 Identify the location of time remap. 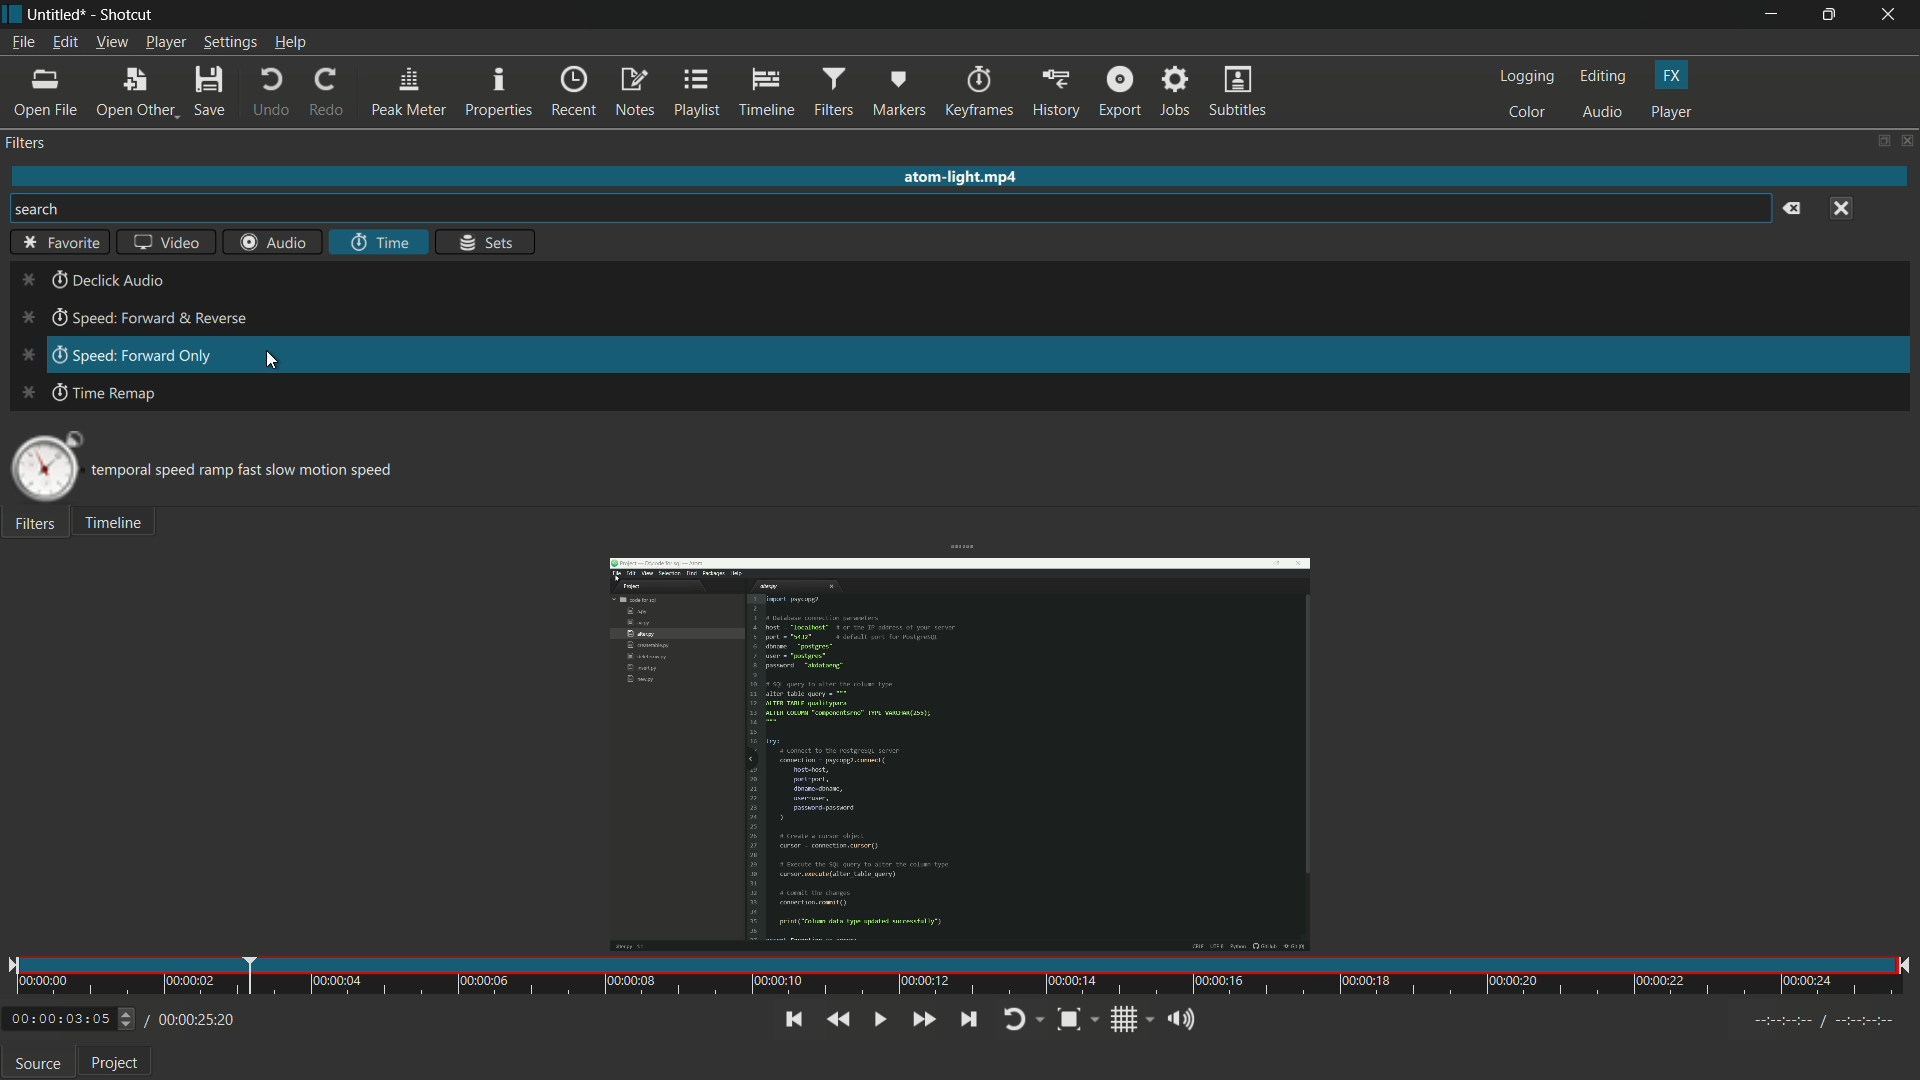
(86, 393).